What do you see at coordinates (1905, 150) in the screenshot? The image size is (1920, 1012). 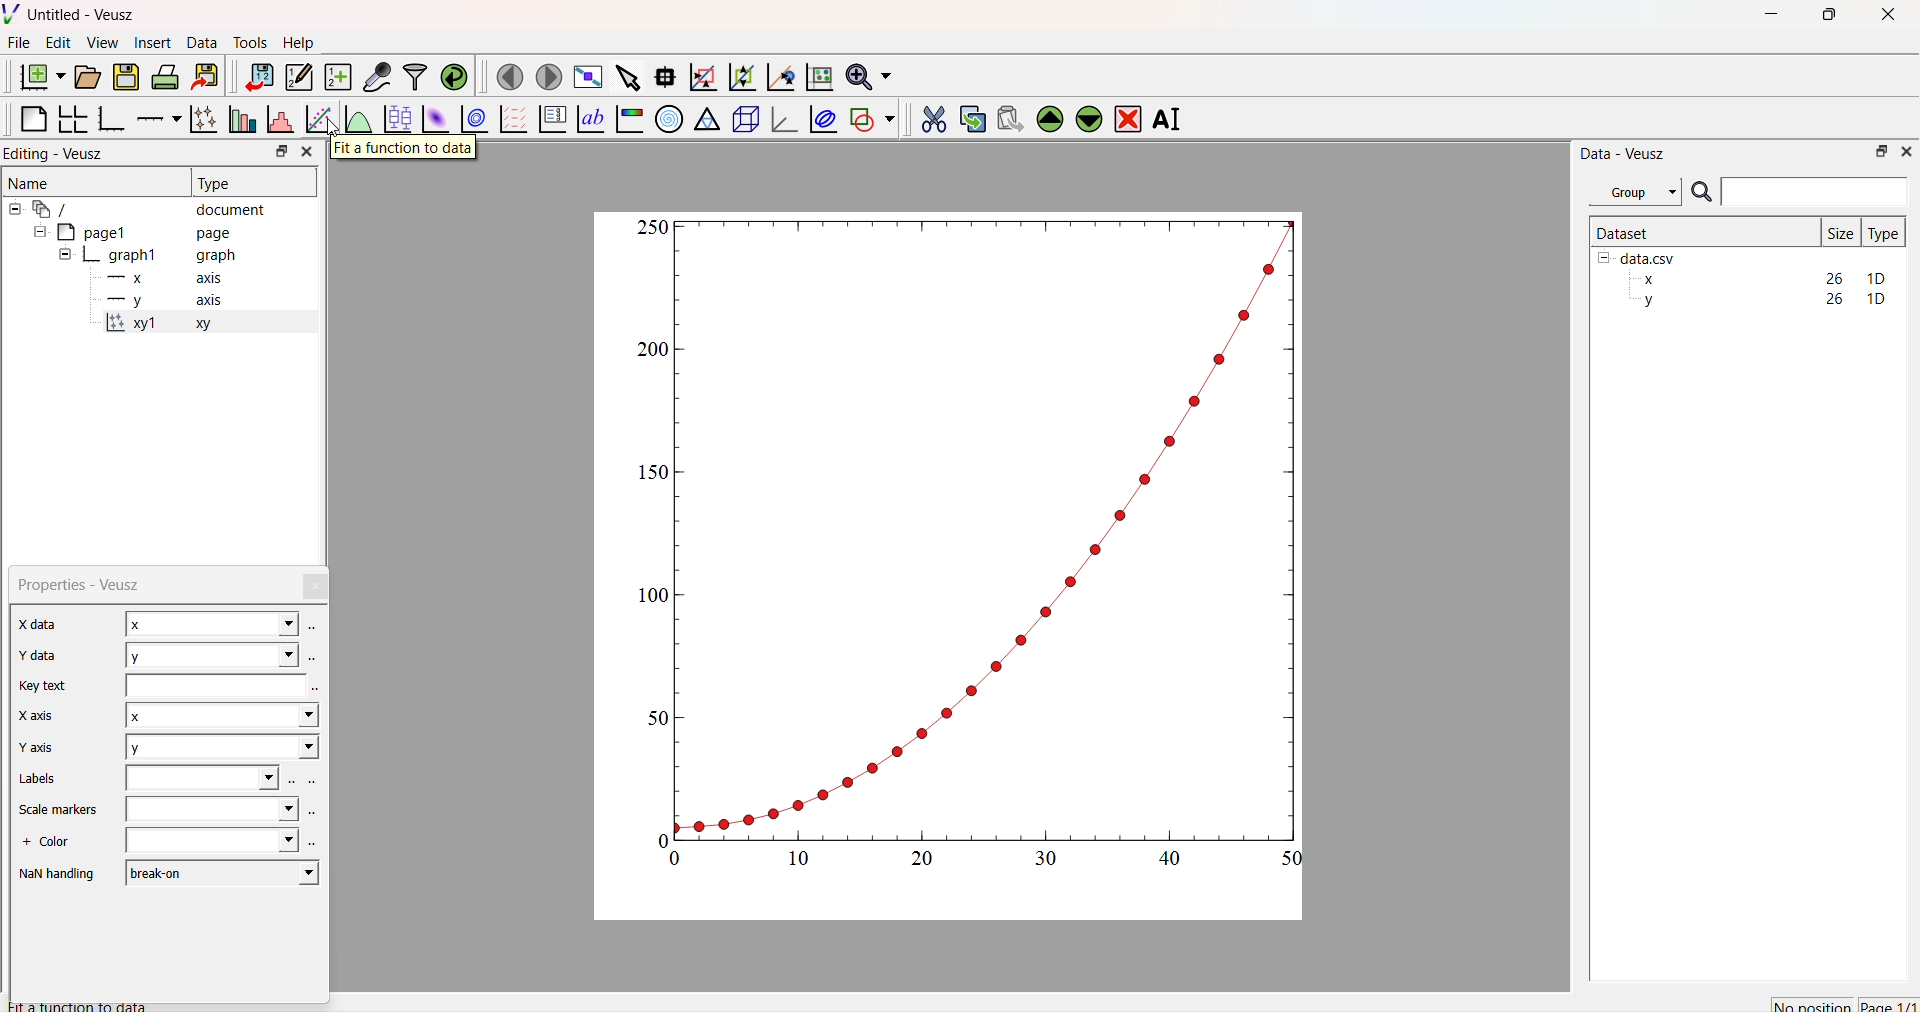 I see `Close` at bounding box center [1905, 150].